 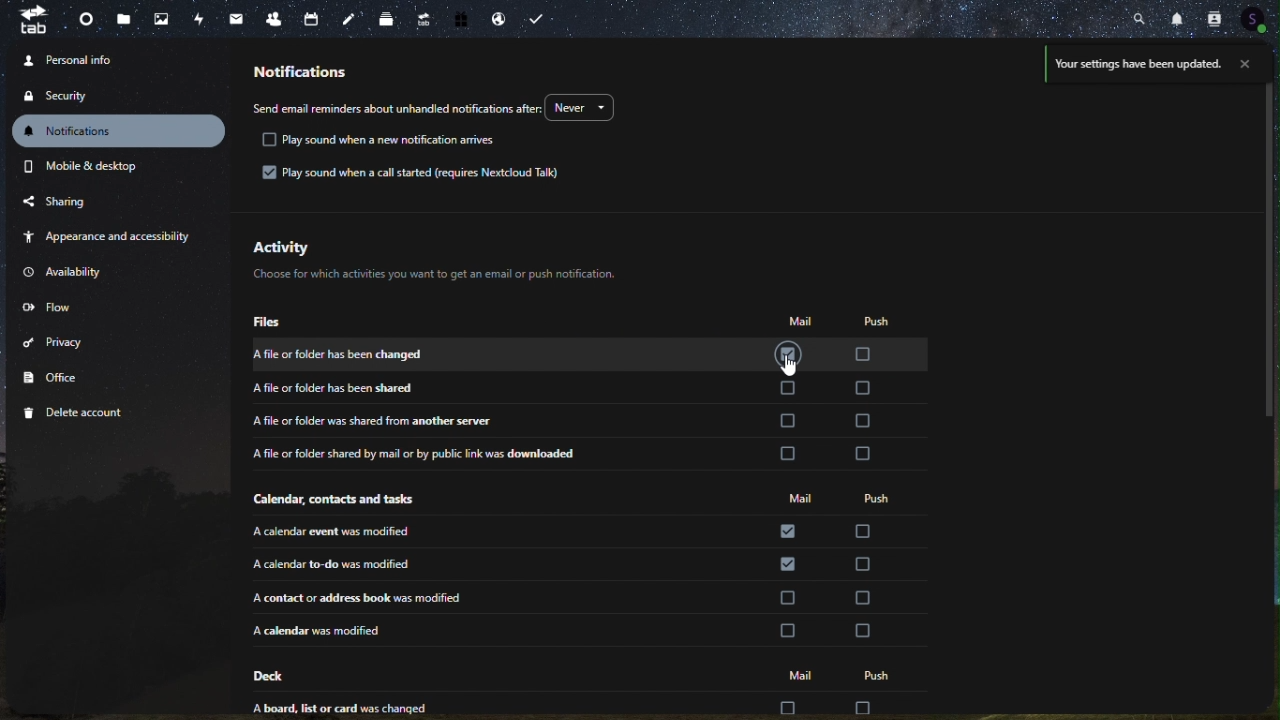 I want to click on push, so click(x=883, y=674).